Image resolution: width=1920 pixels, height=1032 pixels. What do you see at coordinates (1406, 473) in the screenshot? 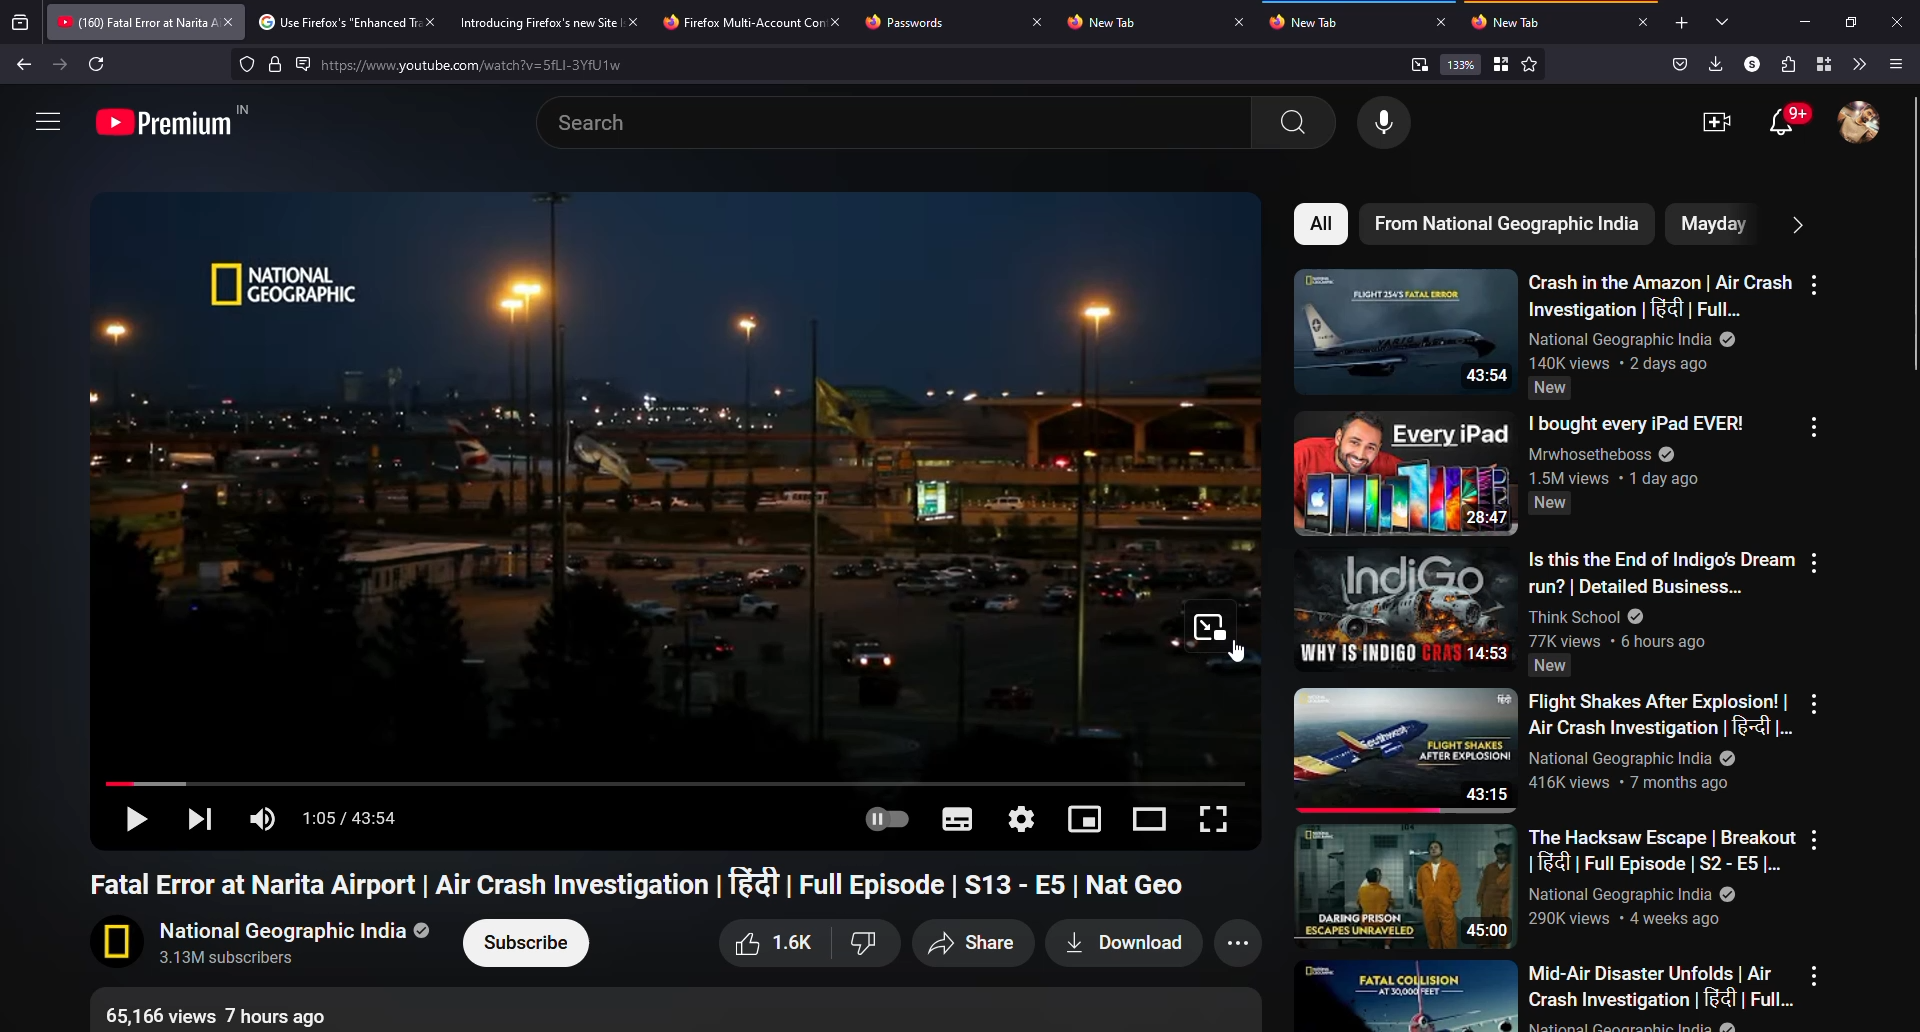
I see `Video thumbnail` at bounding box center [1406, 473].